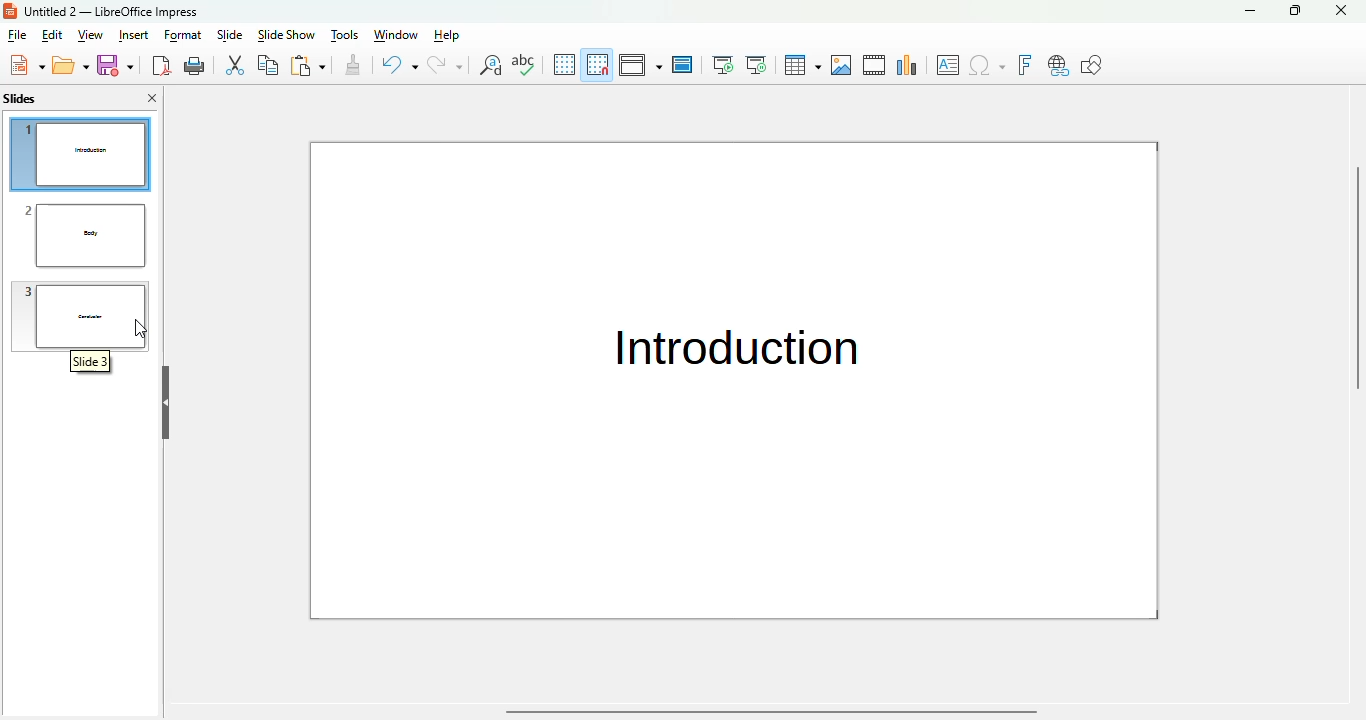 The width and height of the screenshot is (1366, 720). What do you see at coordinates (115, 65) in the screenshot?
I see `save` at bounding box center [115, 65].